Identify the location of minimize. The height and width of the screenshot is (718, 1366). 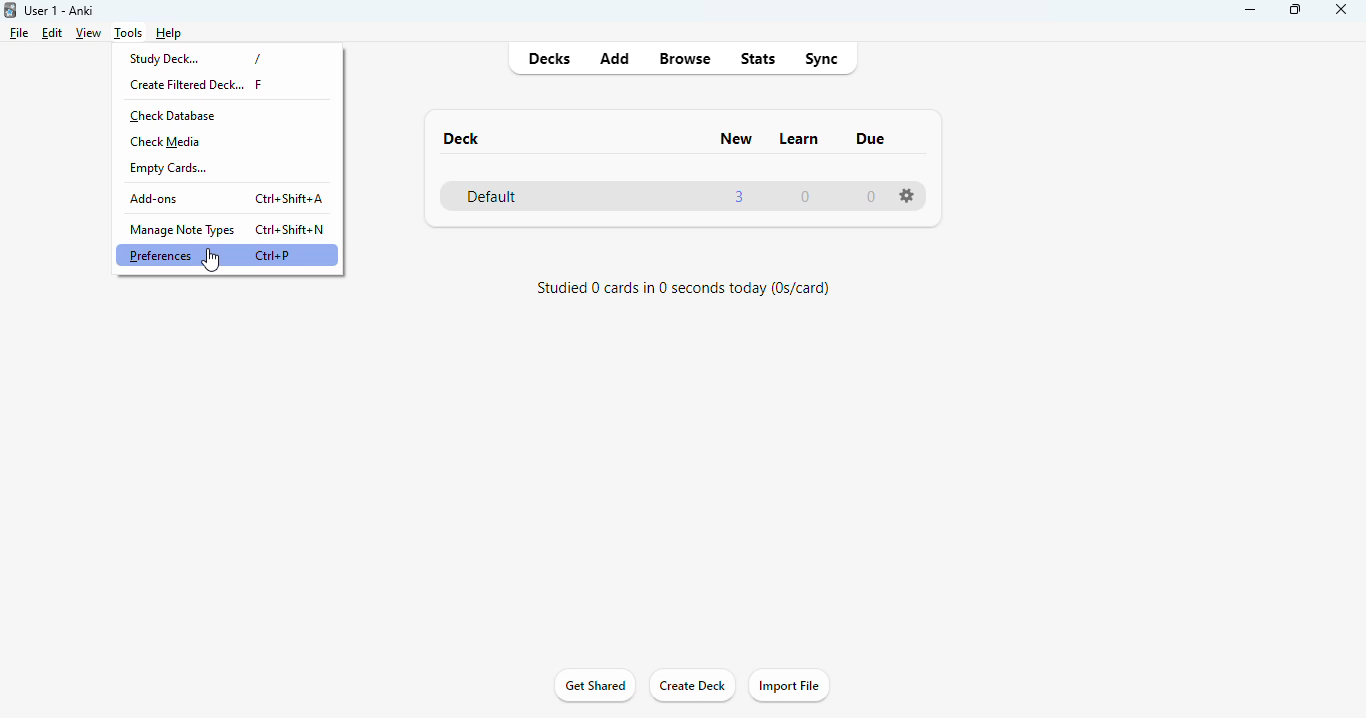
(1252, 10).